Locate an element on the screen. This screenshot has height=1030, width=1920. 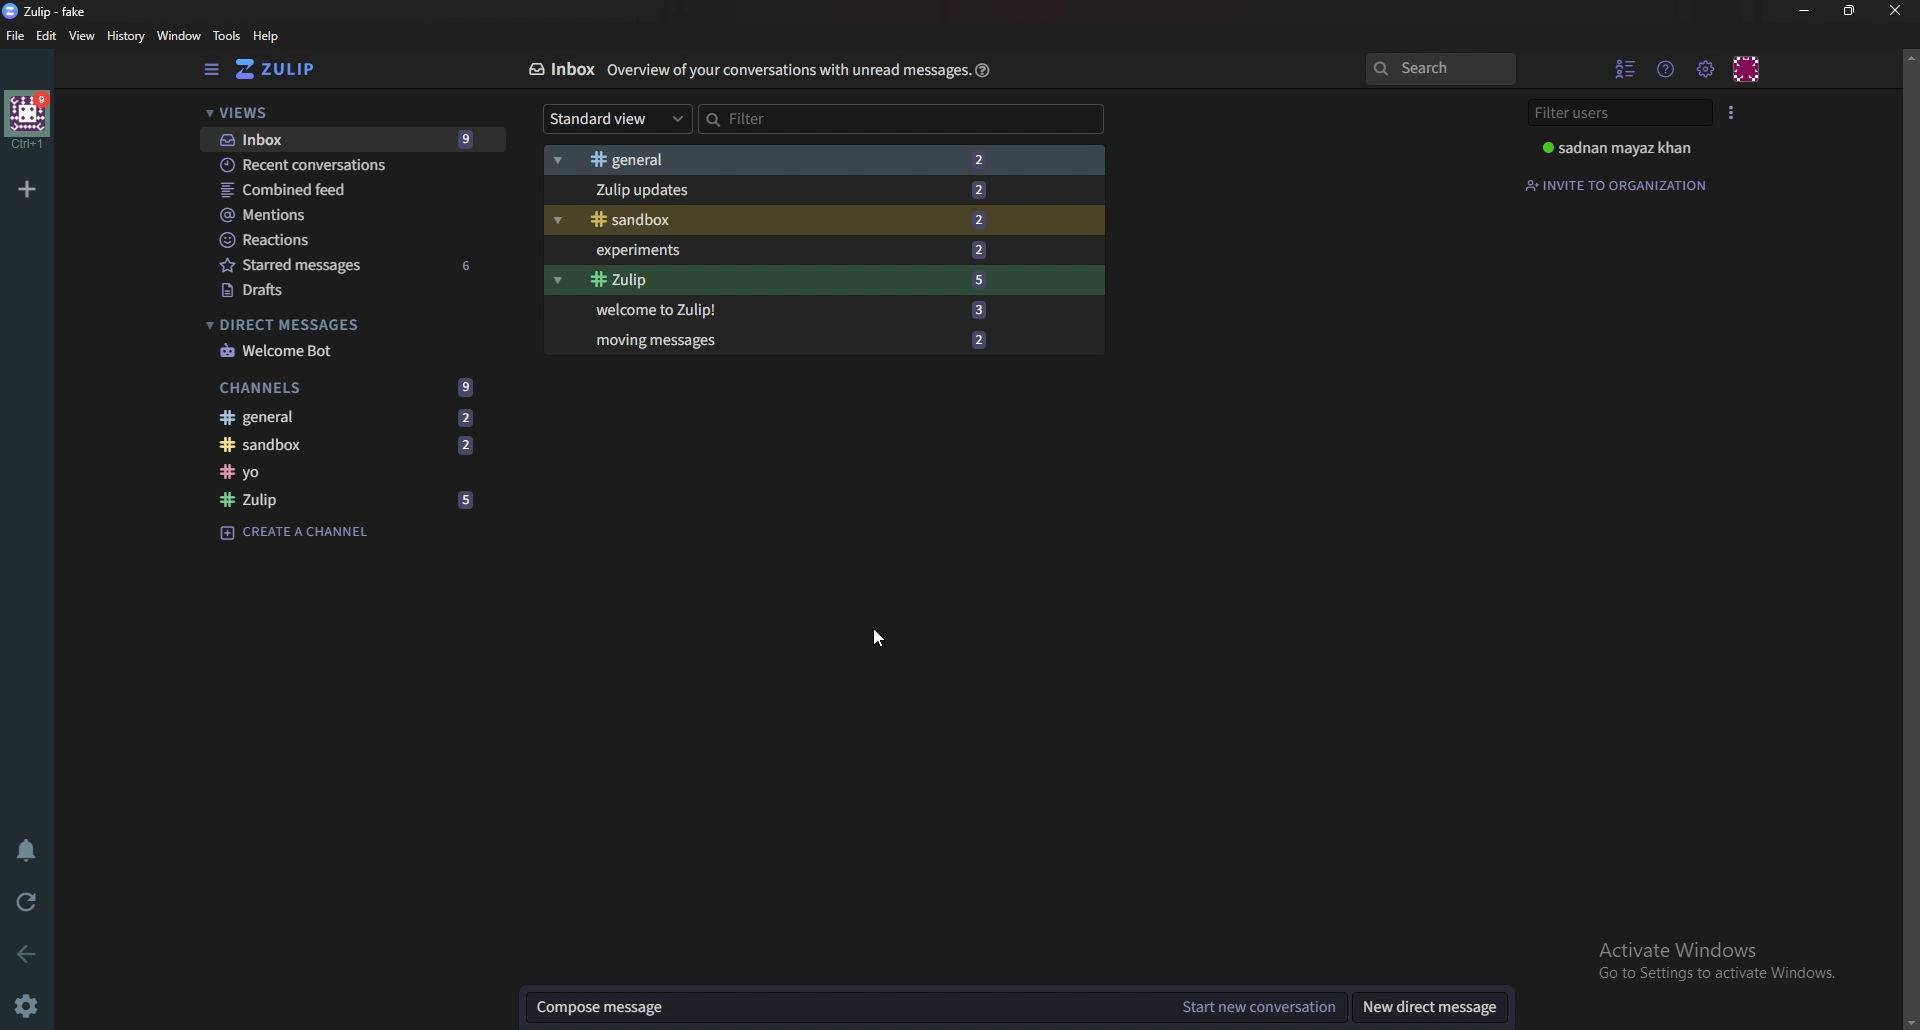
General is located at coordinates (764, 160).